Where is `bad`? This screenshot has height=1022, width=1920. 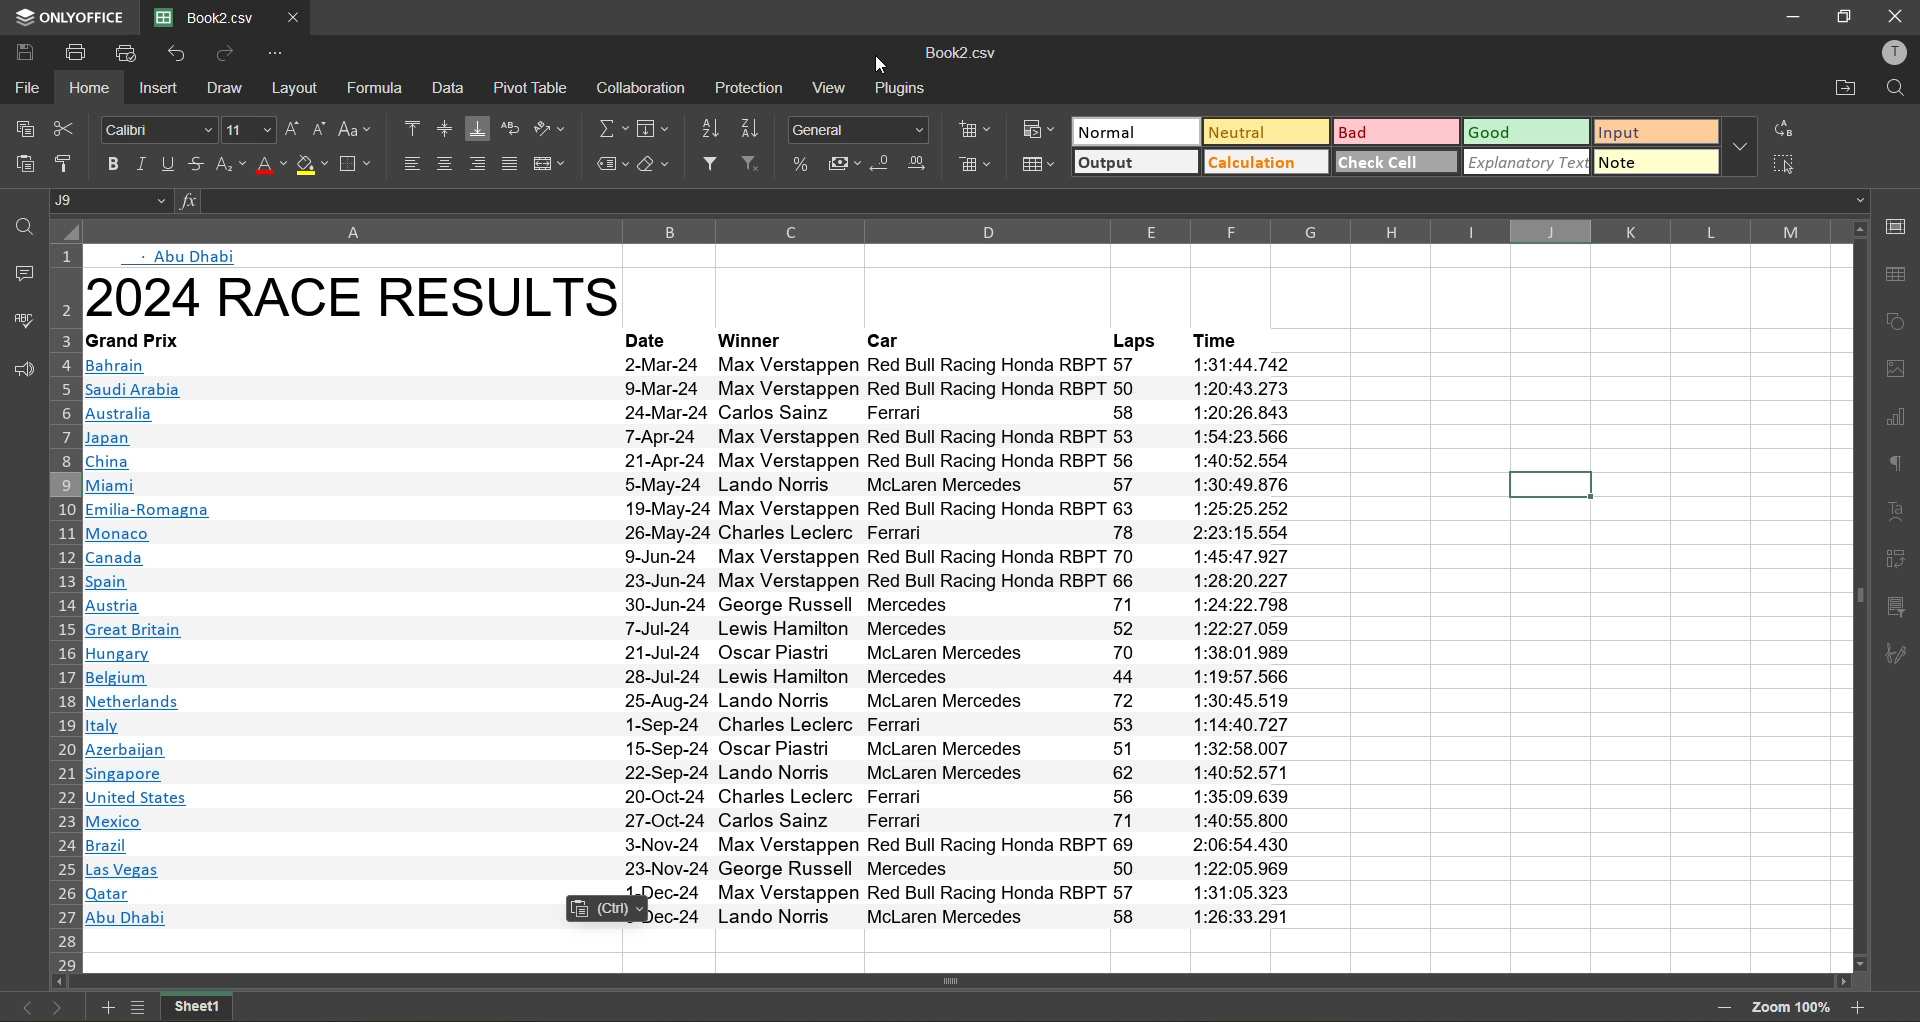 bad is located at coordinates (1398, 131).